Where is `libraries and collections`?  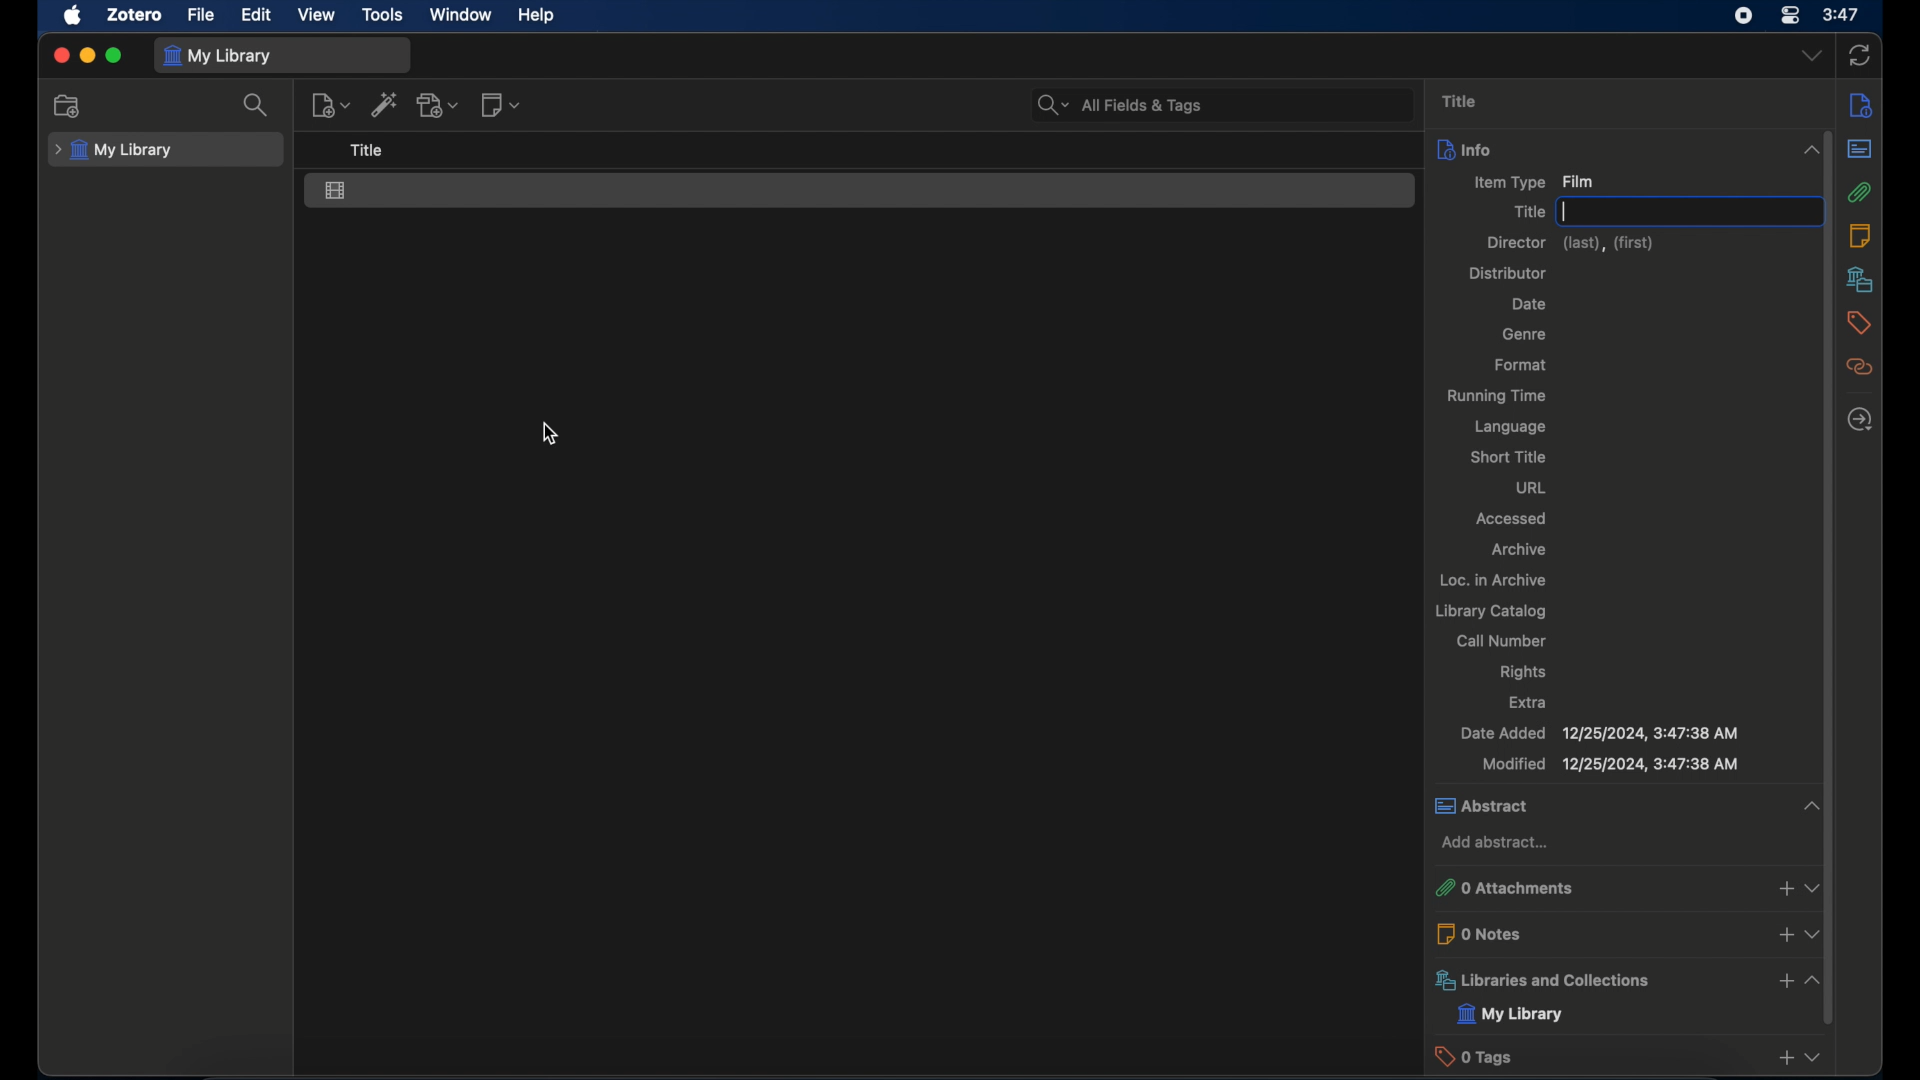 libraries and collections is located at coordinates (1573, 980).